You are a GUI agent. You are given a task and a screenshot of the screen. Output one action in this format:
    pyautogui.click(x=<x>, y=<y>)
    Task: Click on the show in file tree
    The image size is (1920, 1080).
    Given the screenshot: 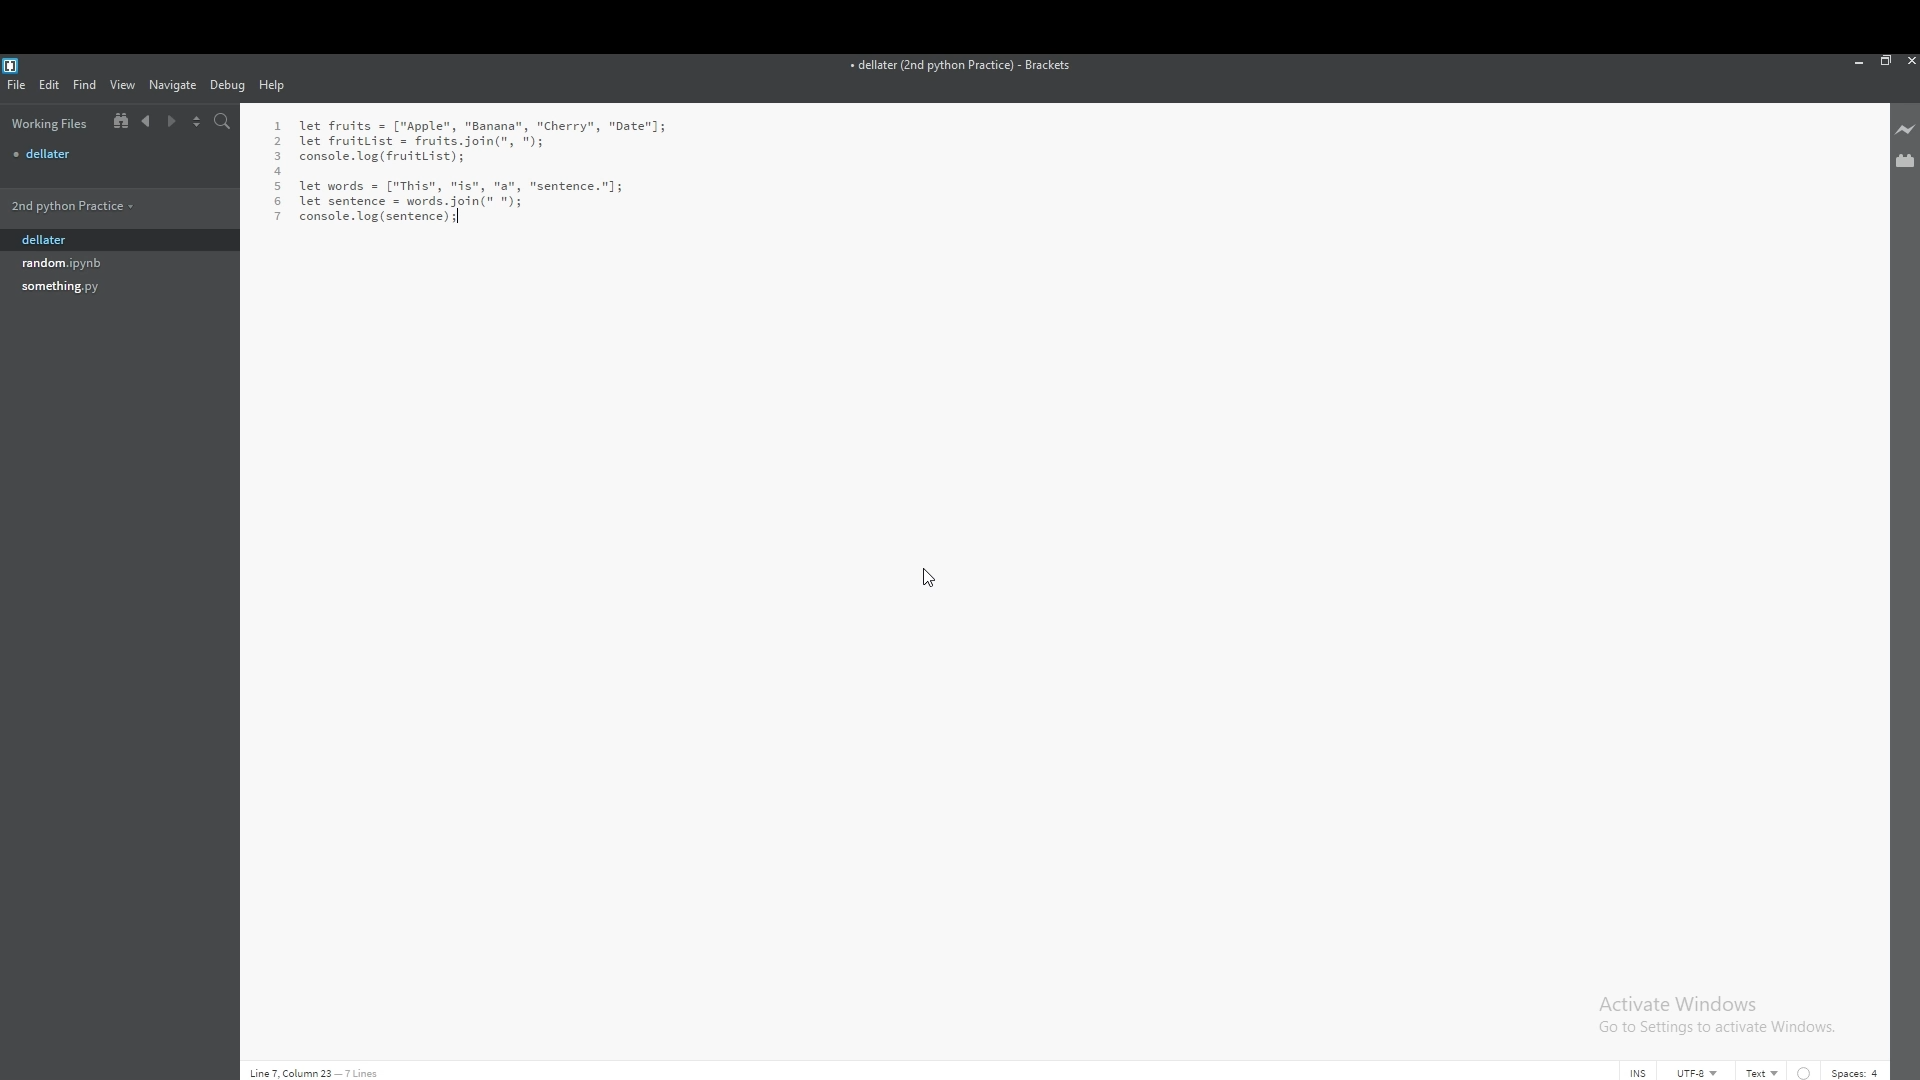 What is the action you would take?
    pyautogui.click(x=117, y=122)
    